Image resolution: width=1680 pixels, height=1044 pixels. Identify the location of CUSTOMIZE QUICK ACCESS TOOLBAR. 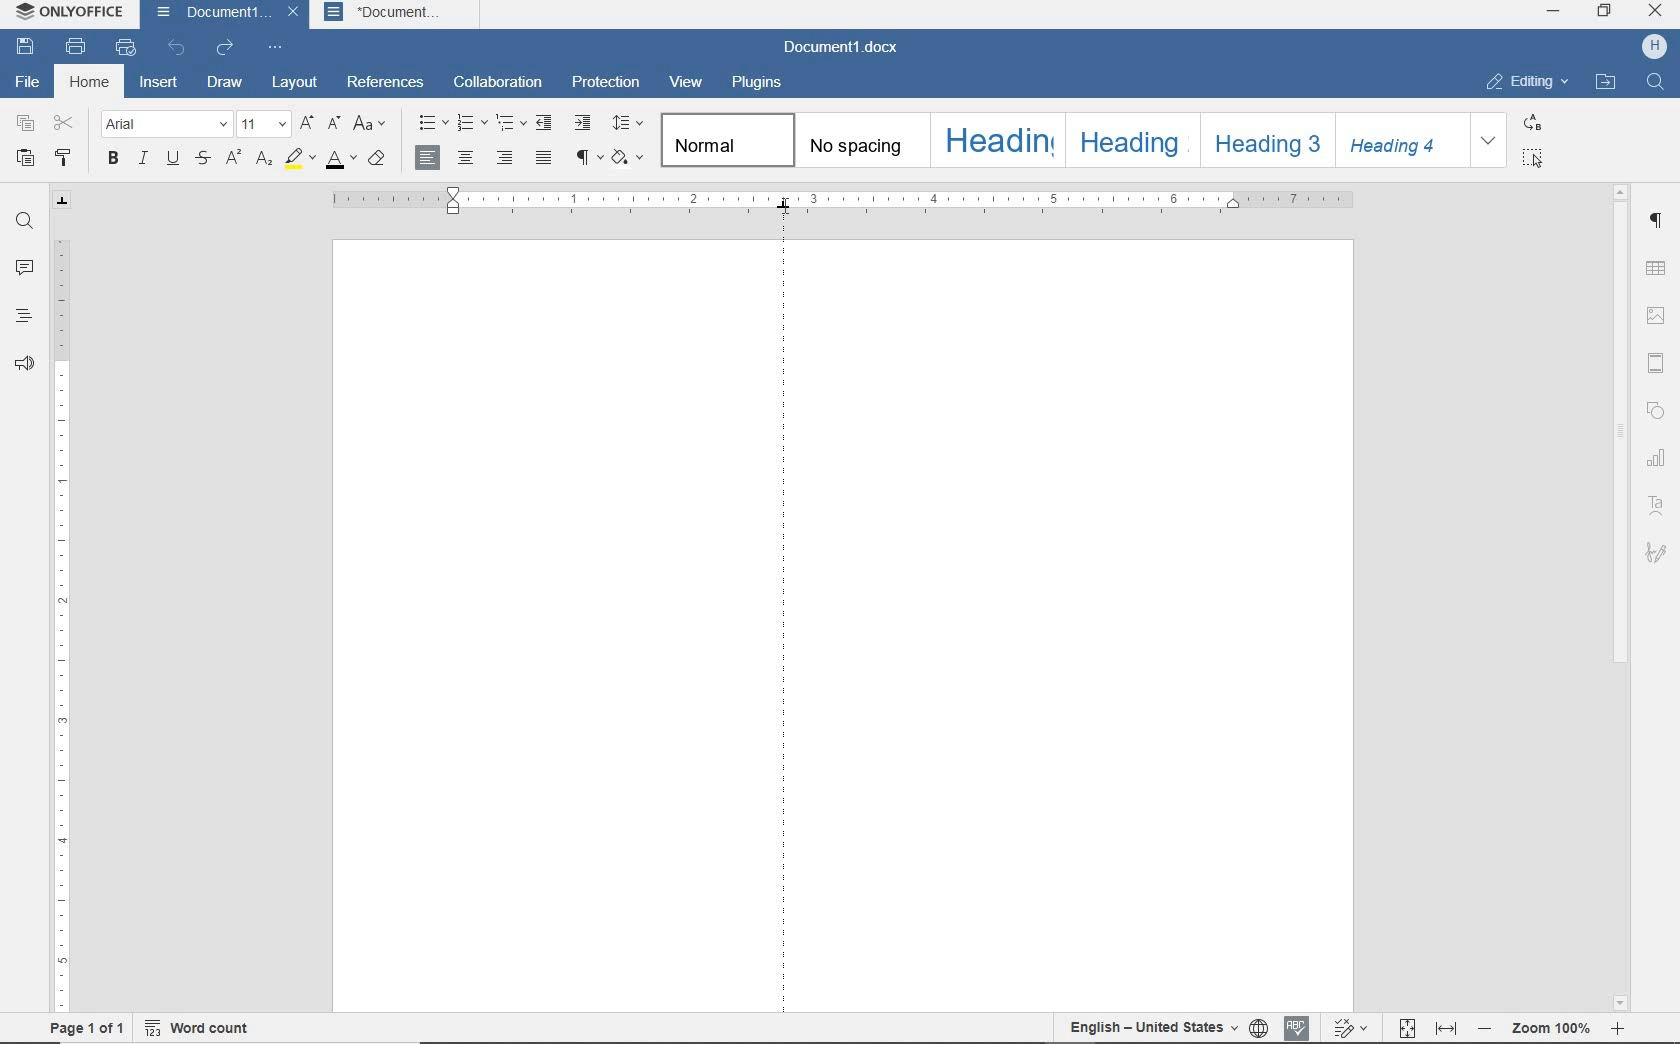
(276, 47).